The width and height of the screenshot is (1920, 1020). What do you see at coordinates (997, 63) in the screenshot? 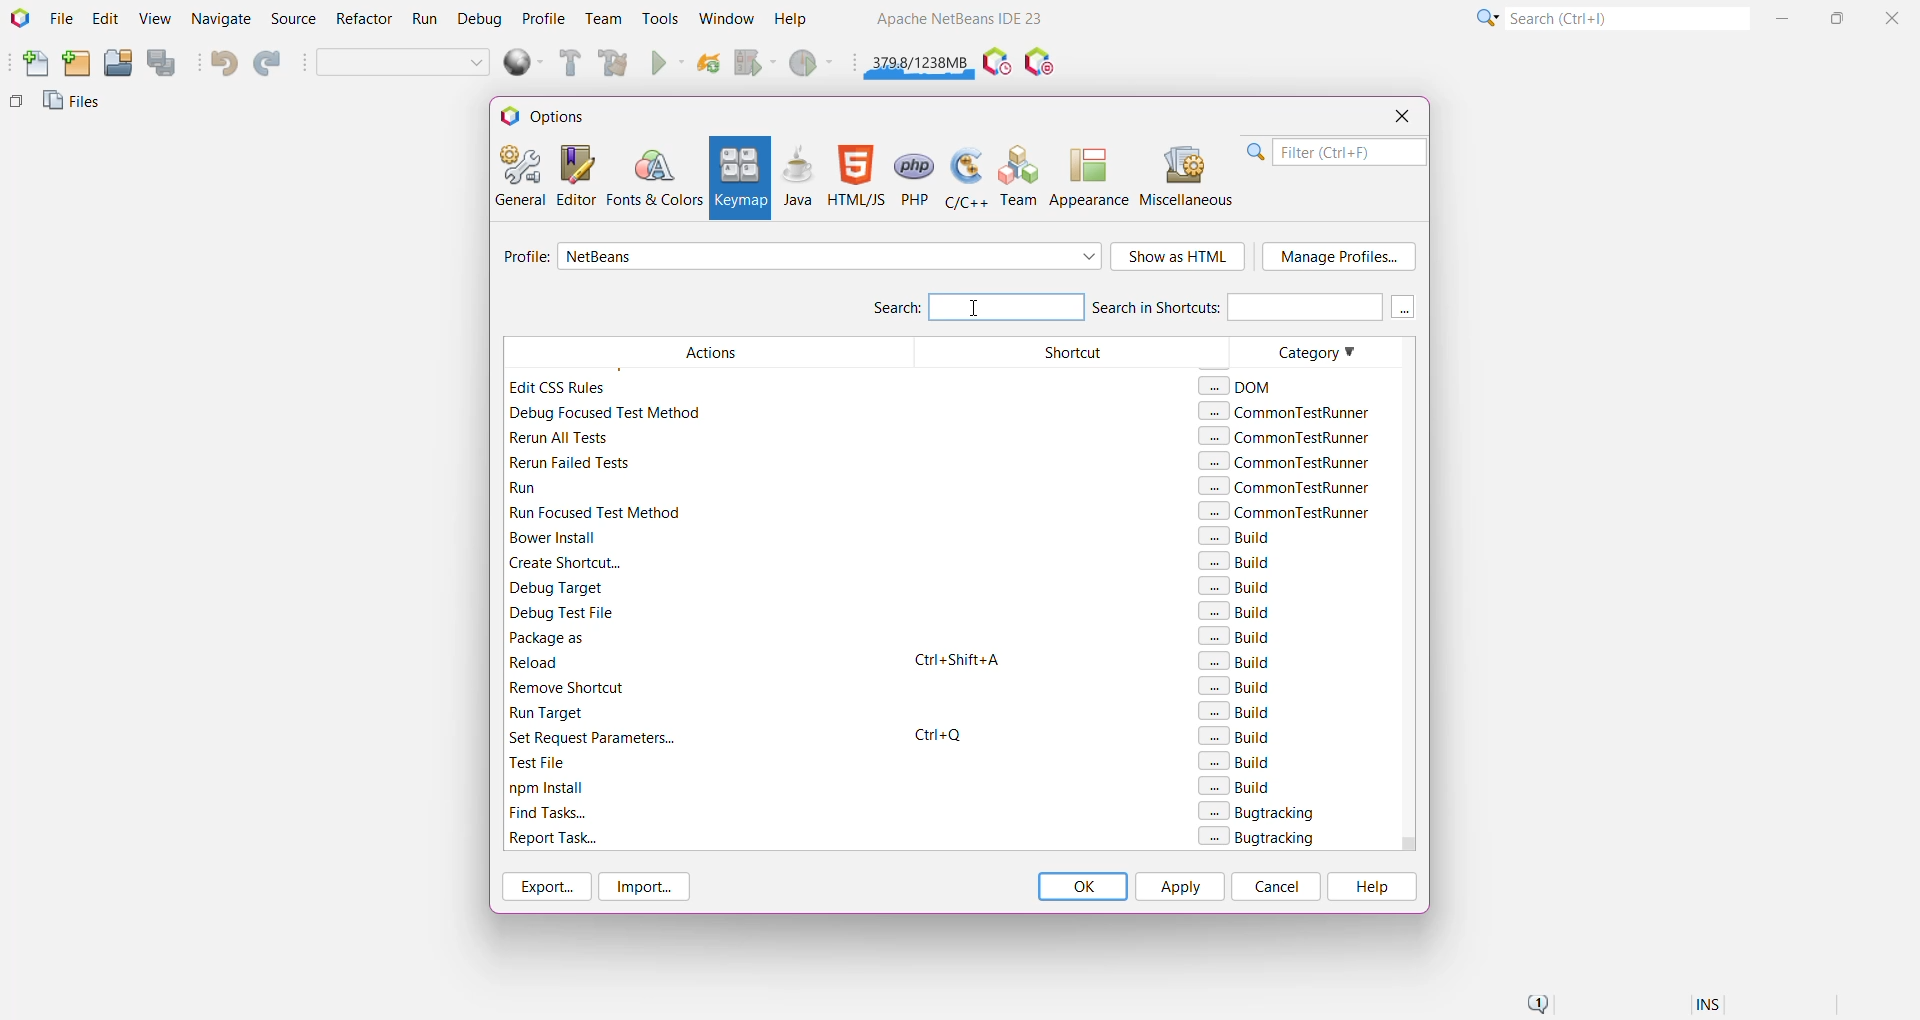
I see `Pause IDE profiling and take a Snapshot` at bounding box center [997, 63].